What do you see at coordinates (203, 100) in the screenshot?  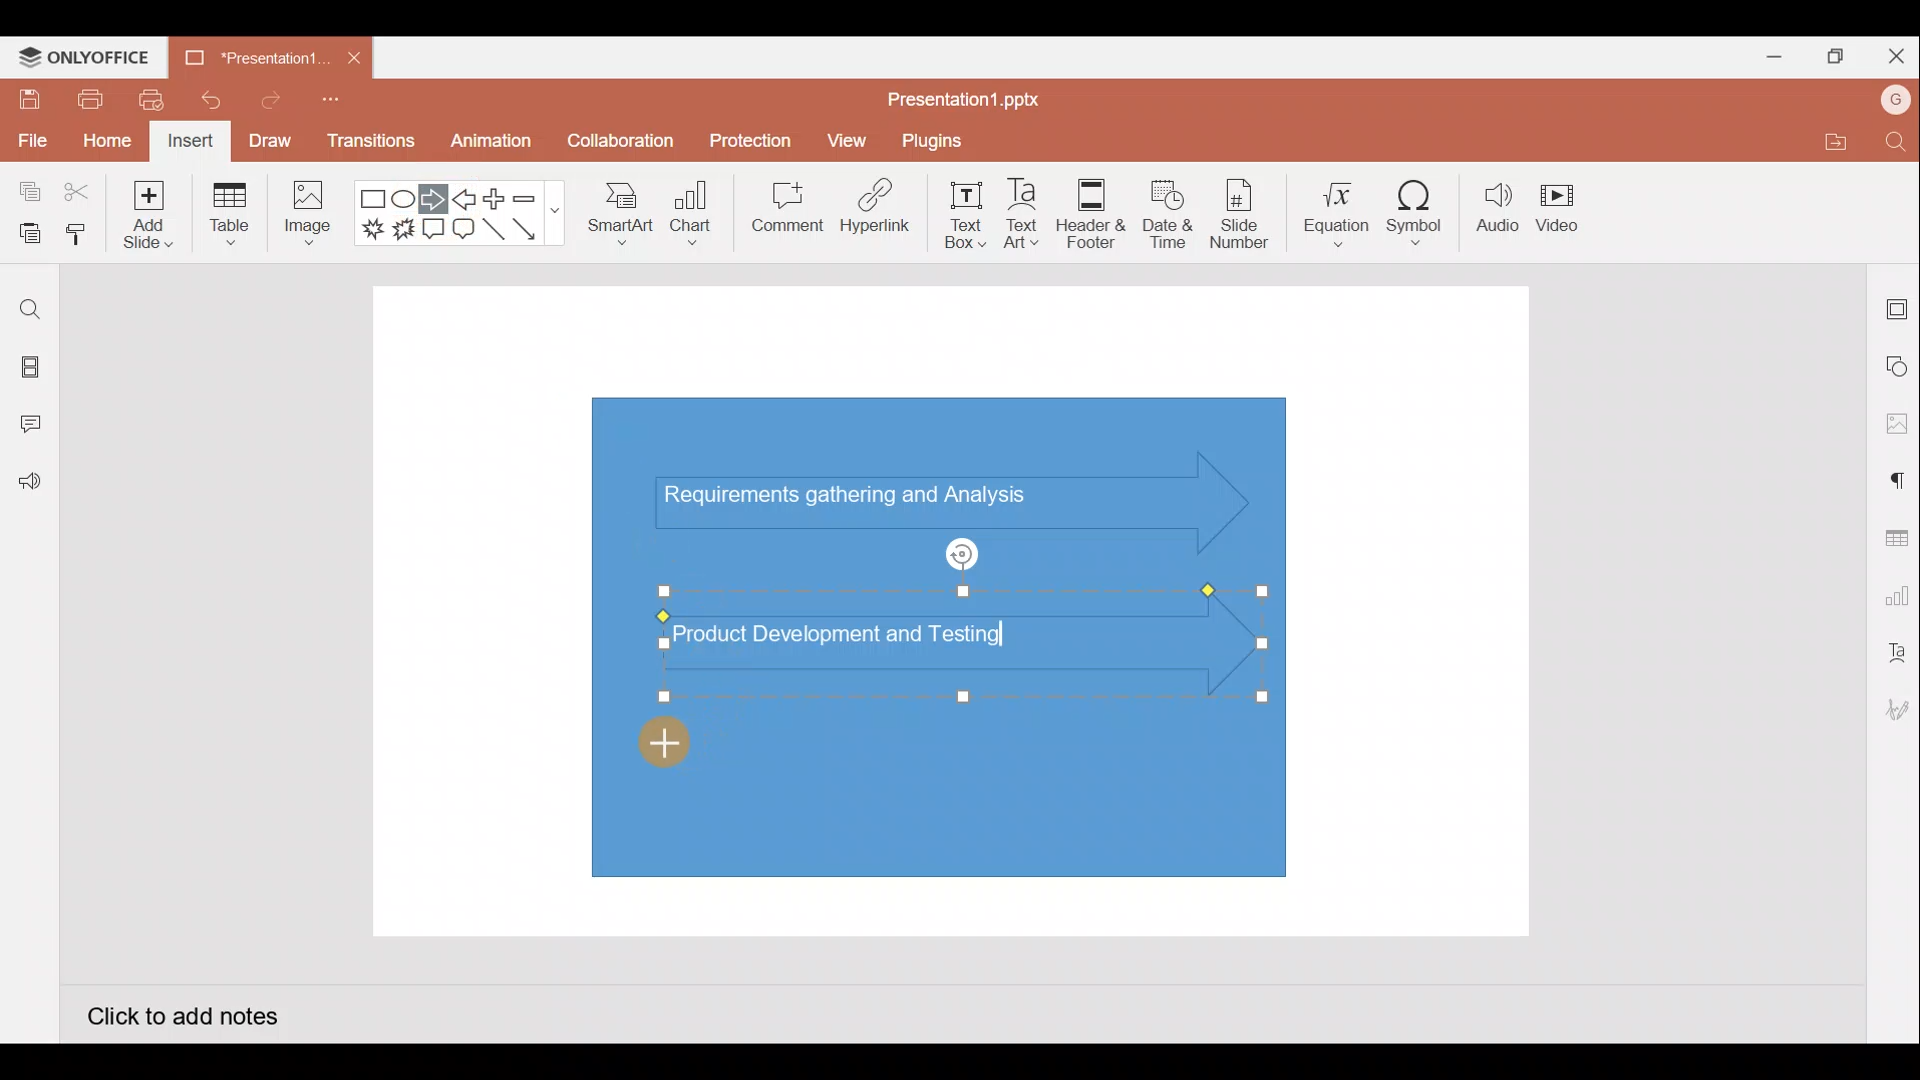 I see `Undo` at bounding box center [203, 100].